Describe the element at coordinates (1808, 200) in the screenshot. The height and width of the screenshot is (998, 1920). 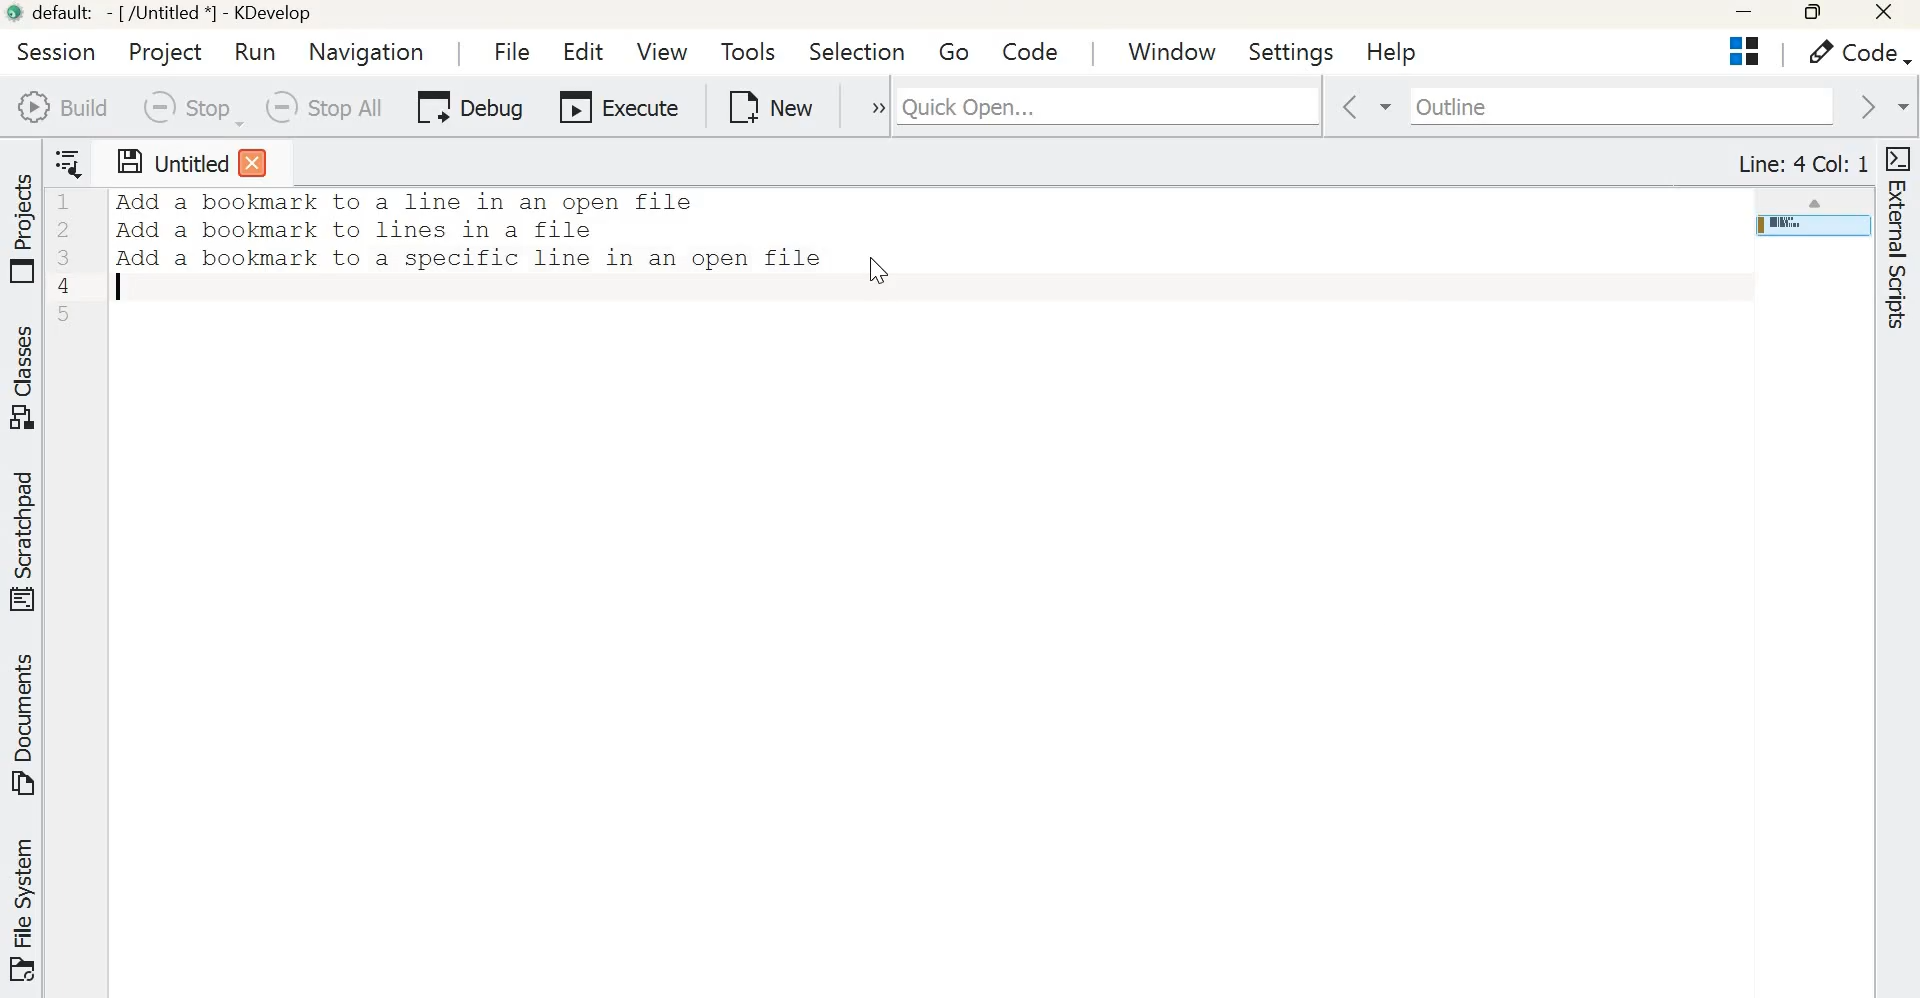
I see `scroll up arrow` at that location.